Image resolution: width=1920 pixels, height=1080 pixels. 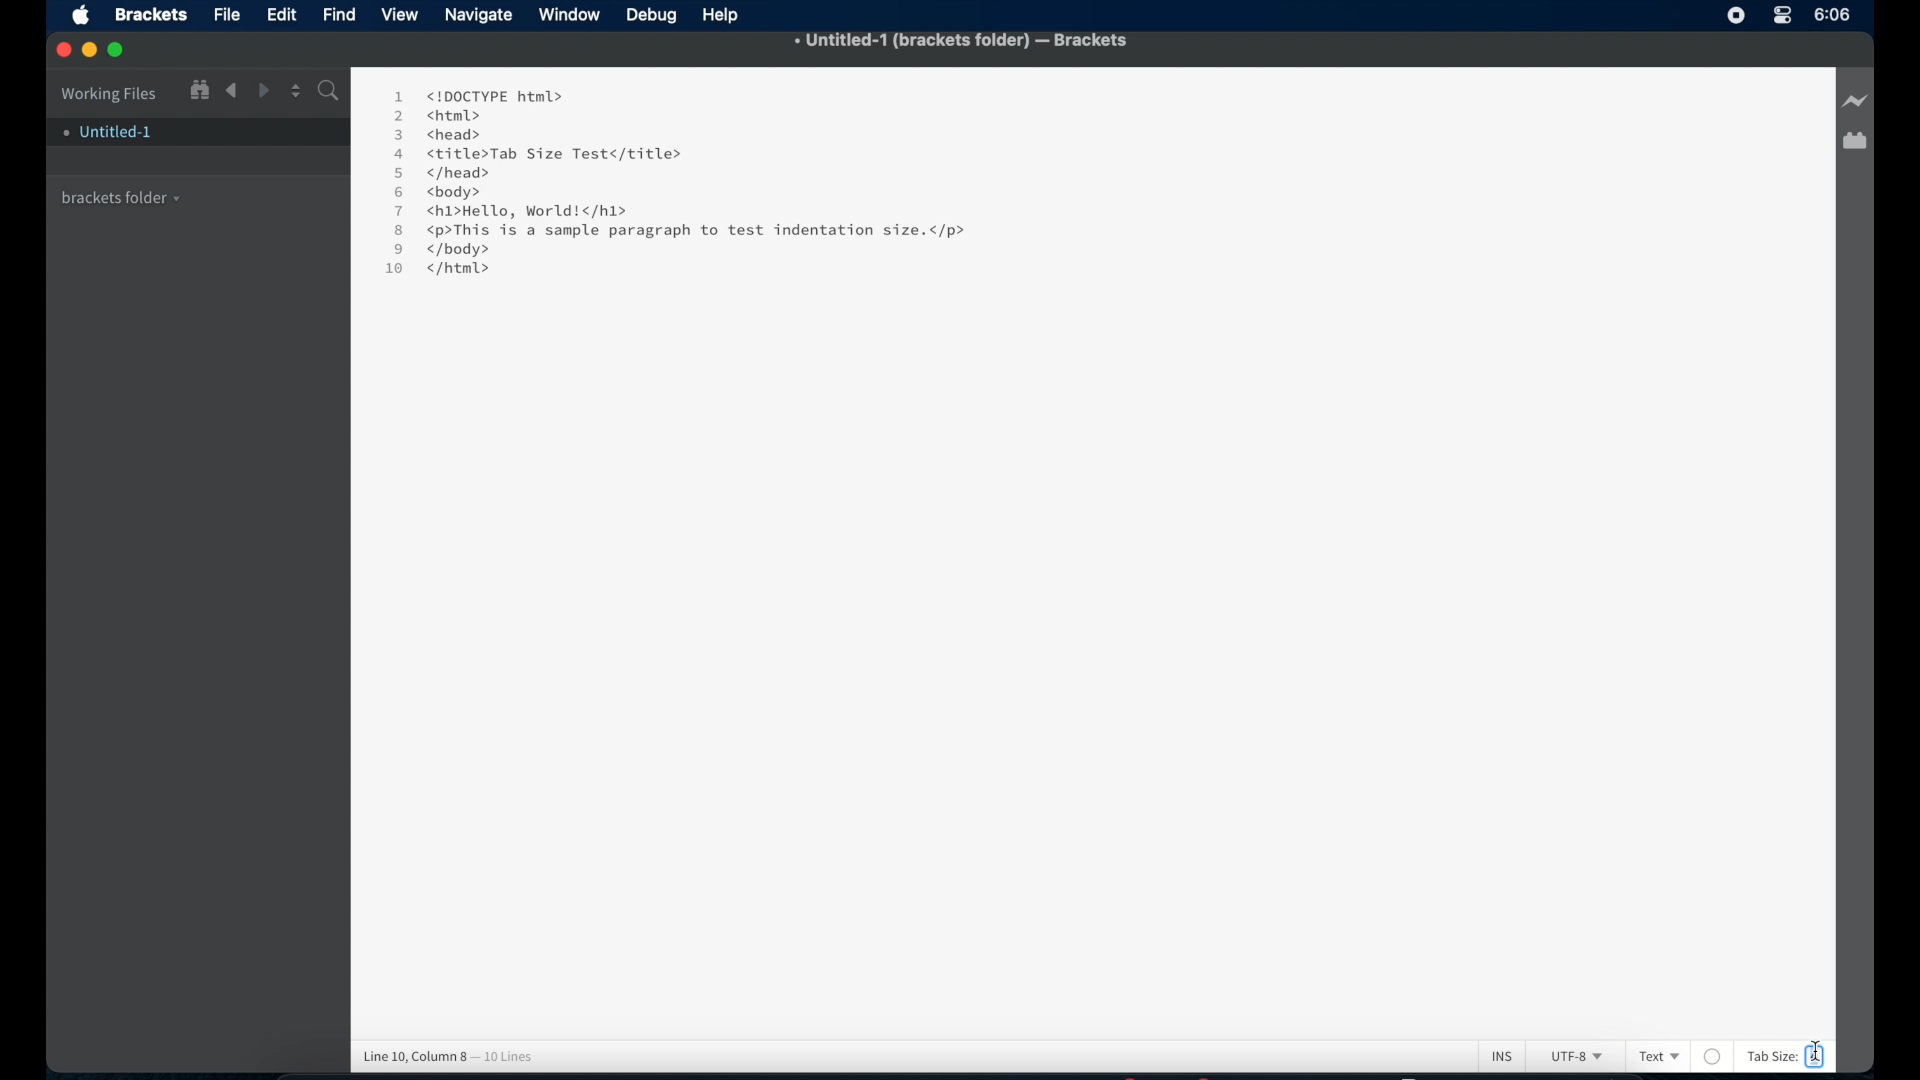 I want to click on Close, so click(x=64, y=51).